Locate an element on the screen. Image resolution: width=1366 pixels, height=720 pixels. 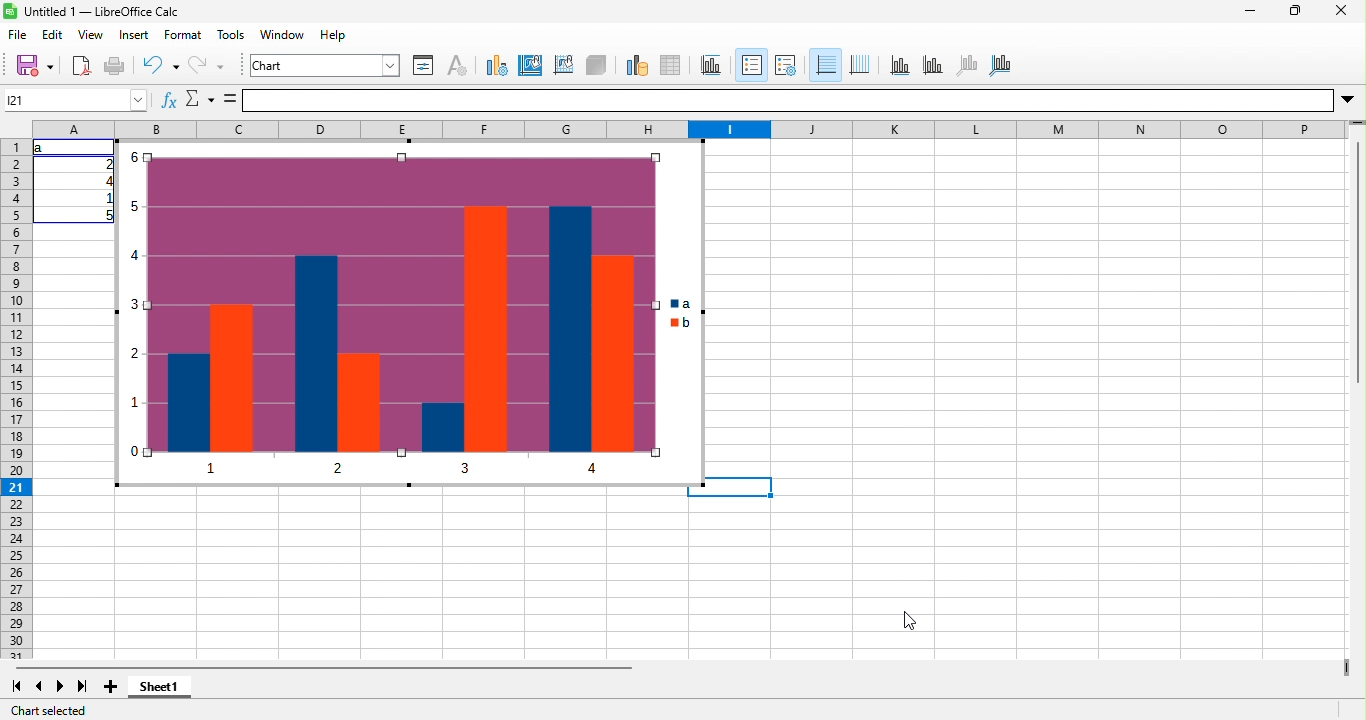
undo is located at coordinates (161, 66).